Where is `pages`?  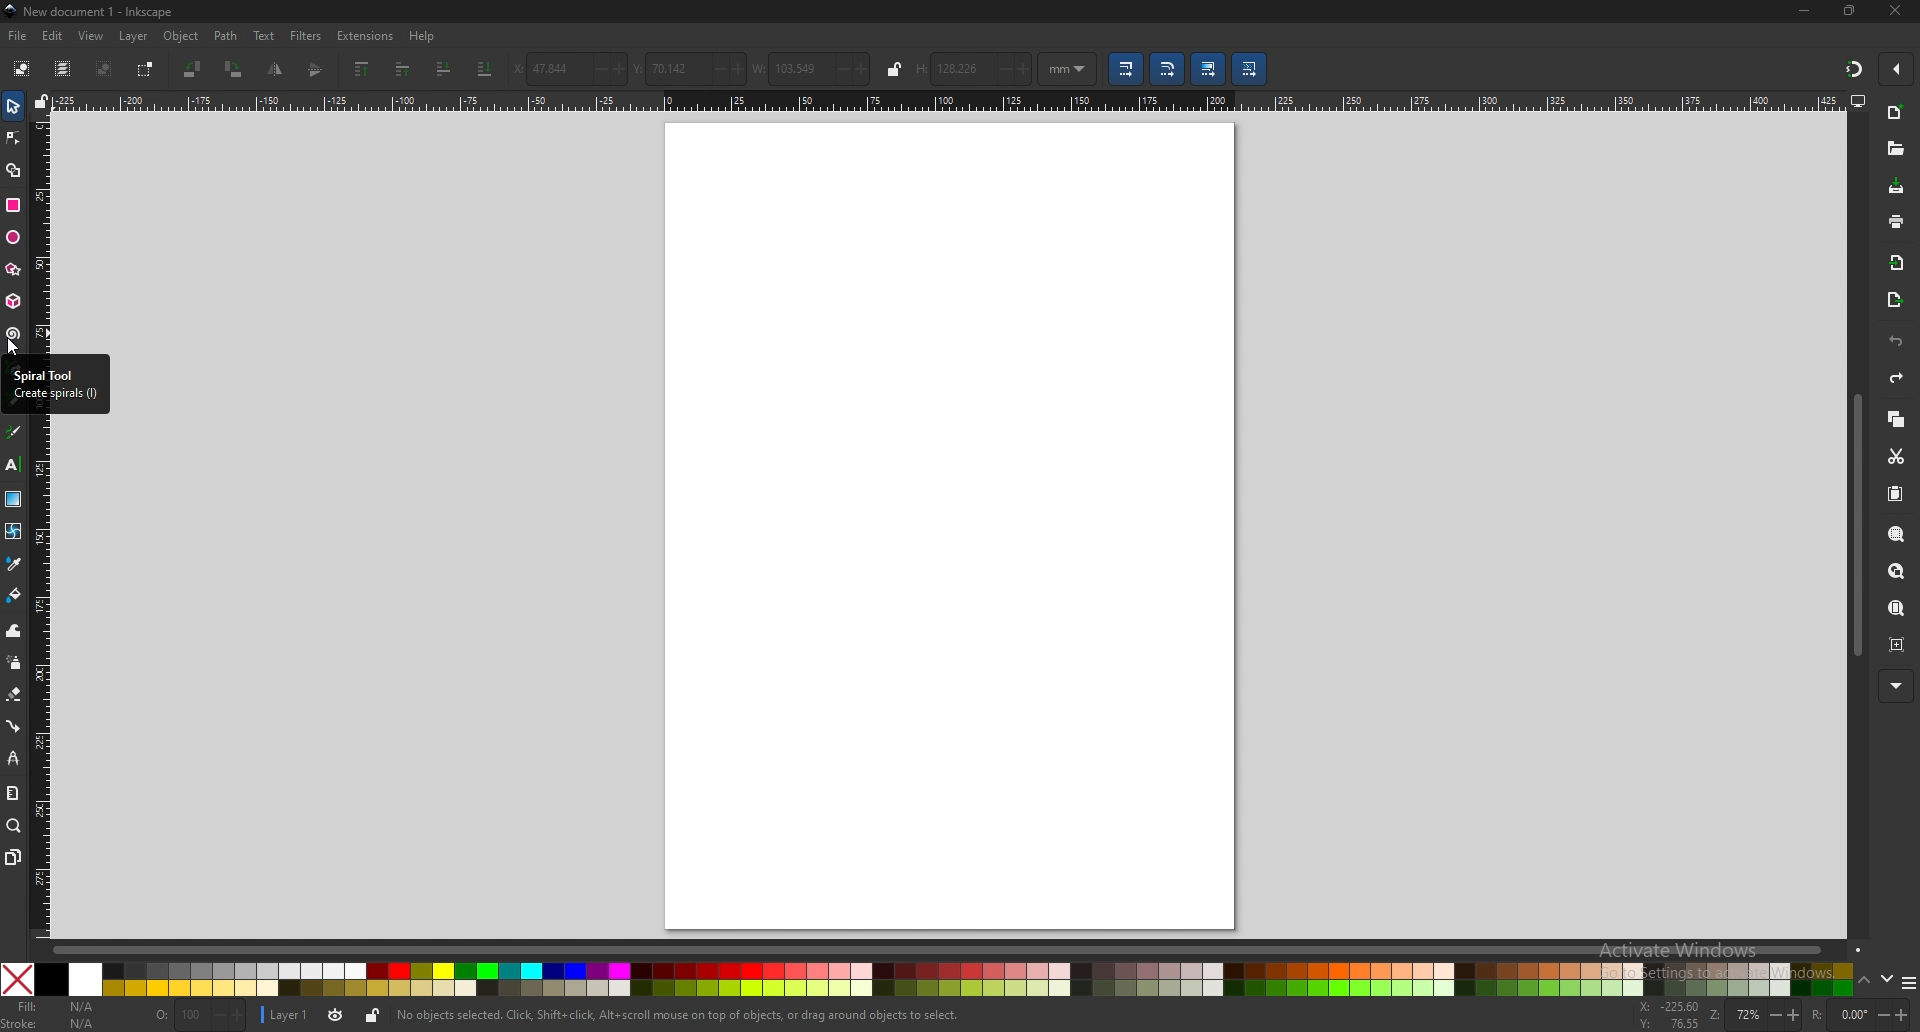
pages is located at coordinates (14, 856).